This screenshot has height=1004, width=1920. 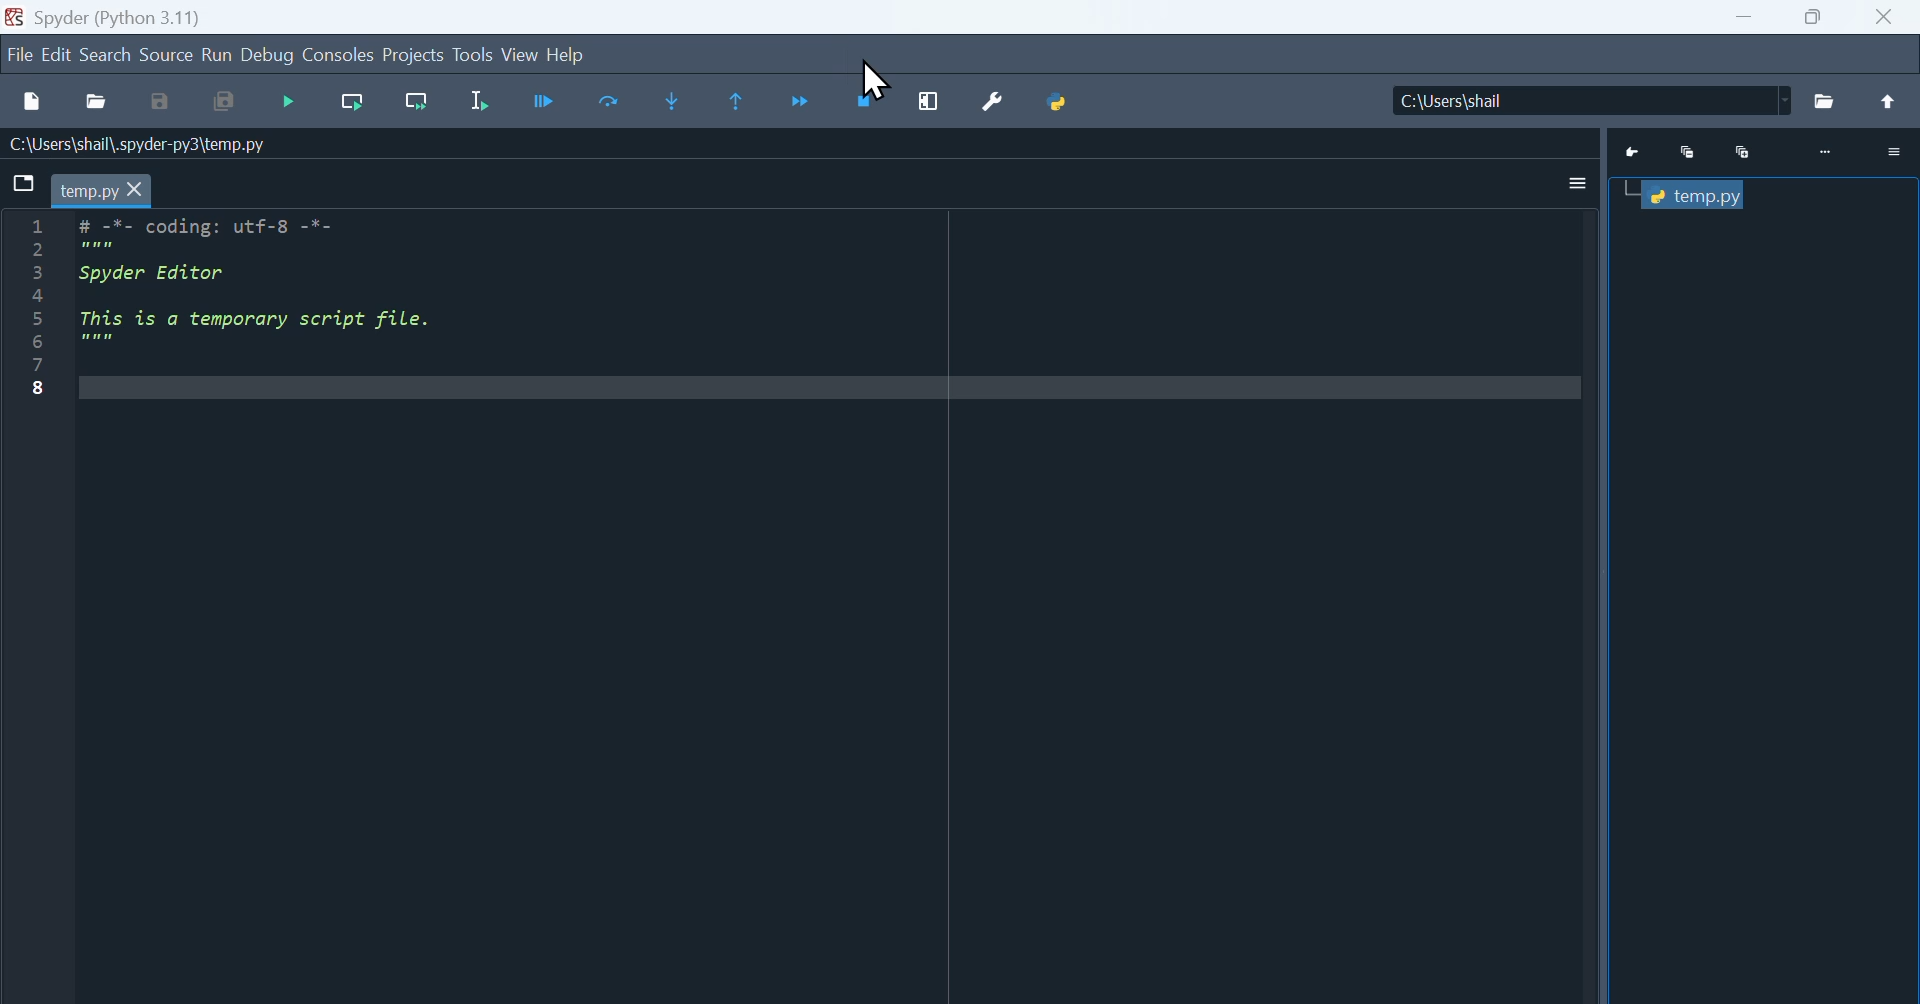 What do you see at coordinates (672, 103) in the screenshot?
I see `Step into function or method` at bounding box center [672, 103].